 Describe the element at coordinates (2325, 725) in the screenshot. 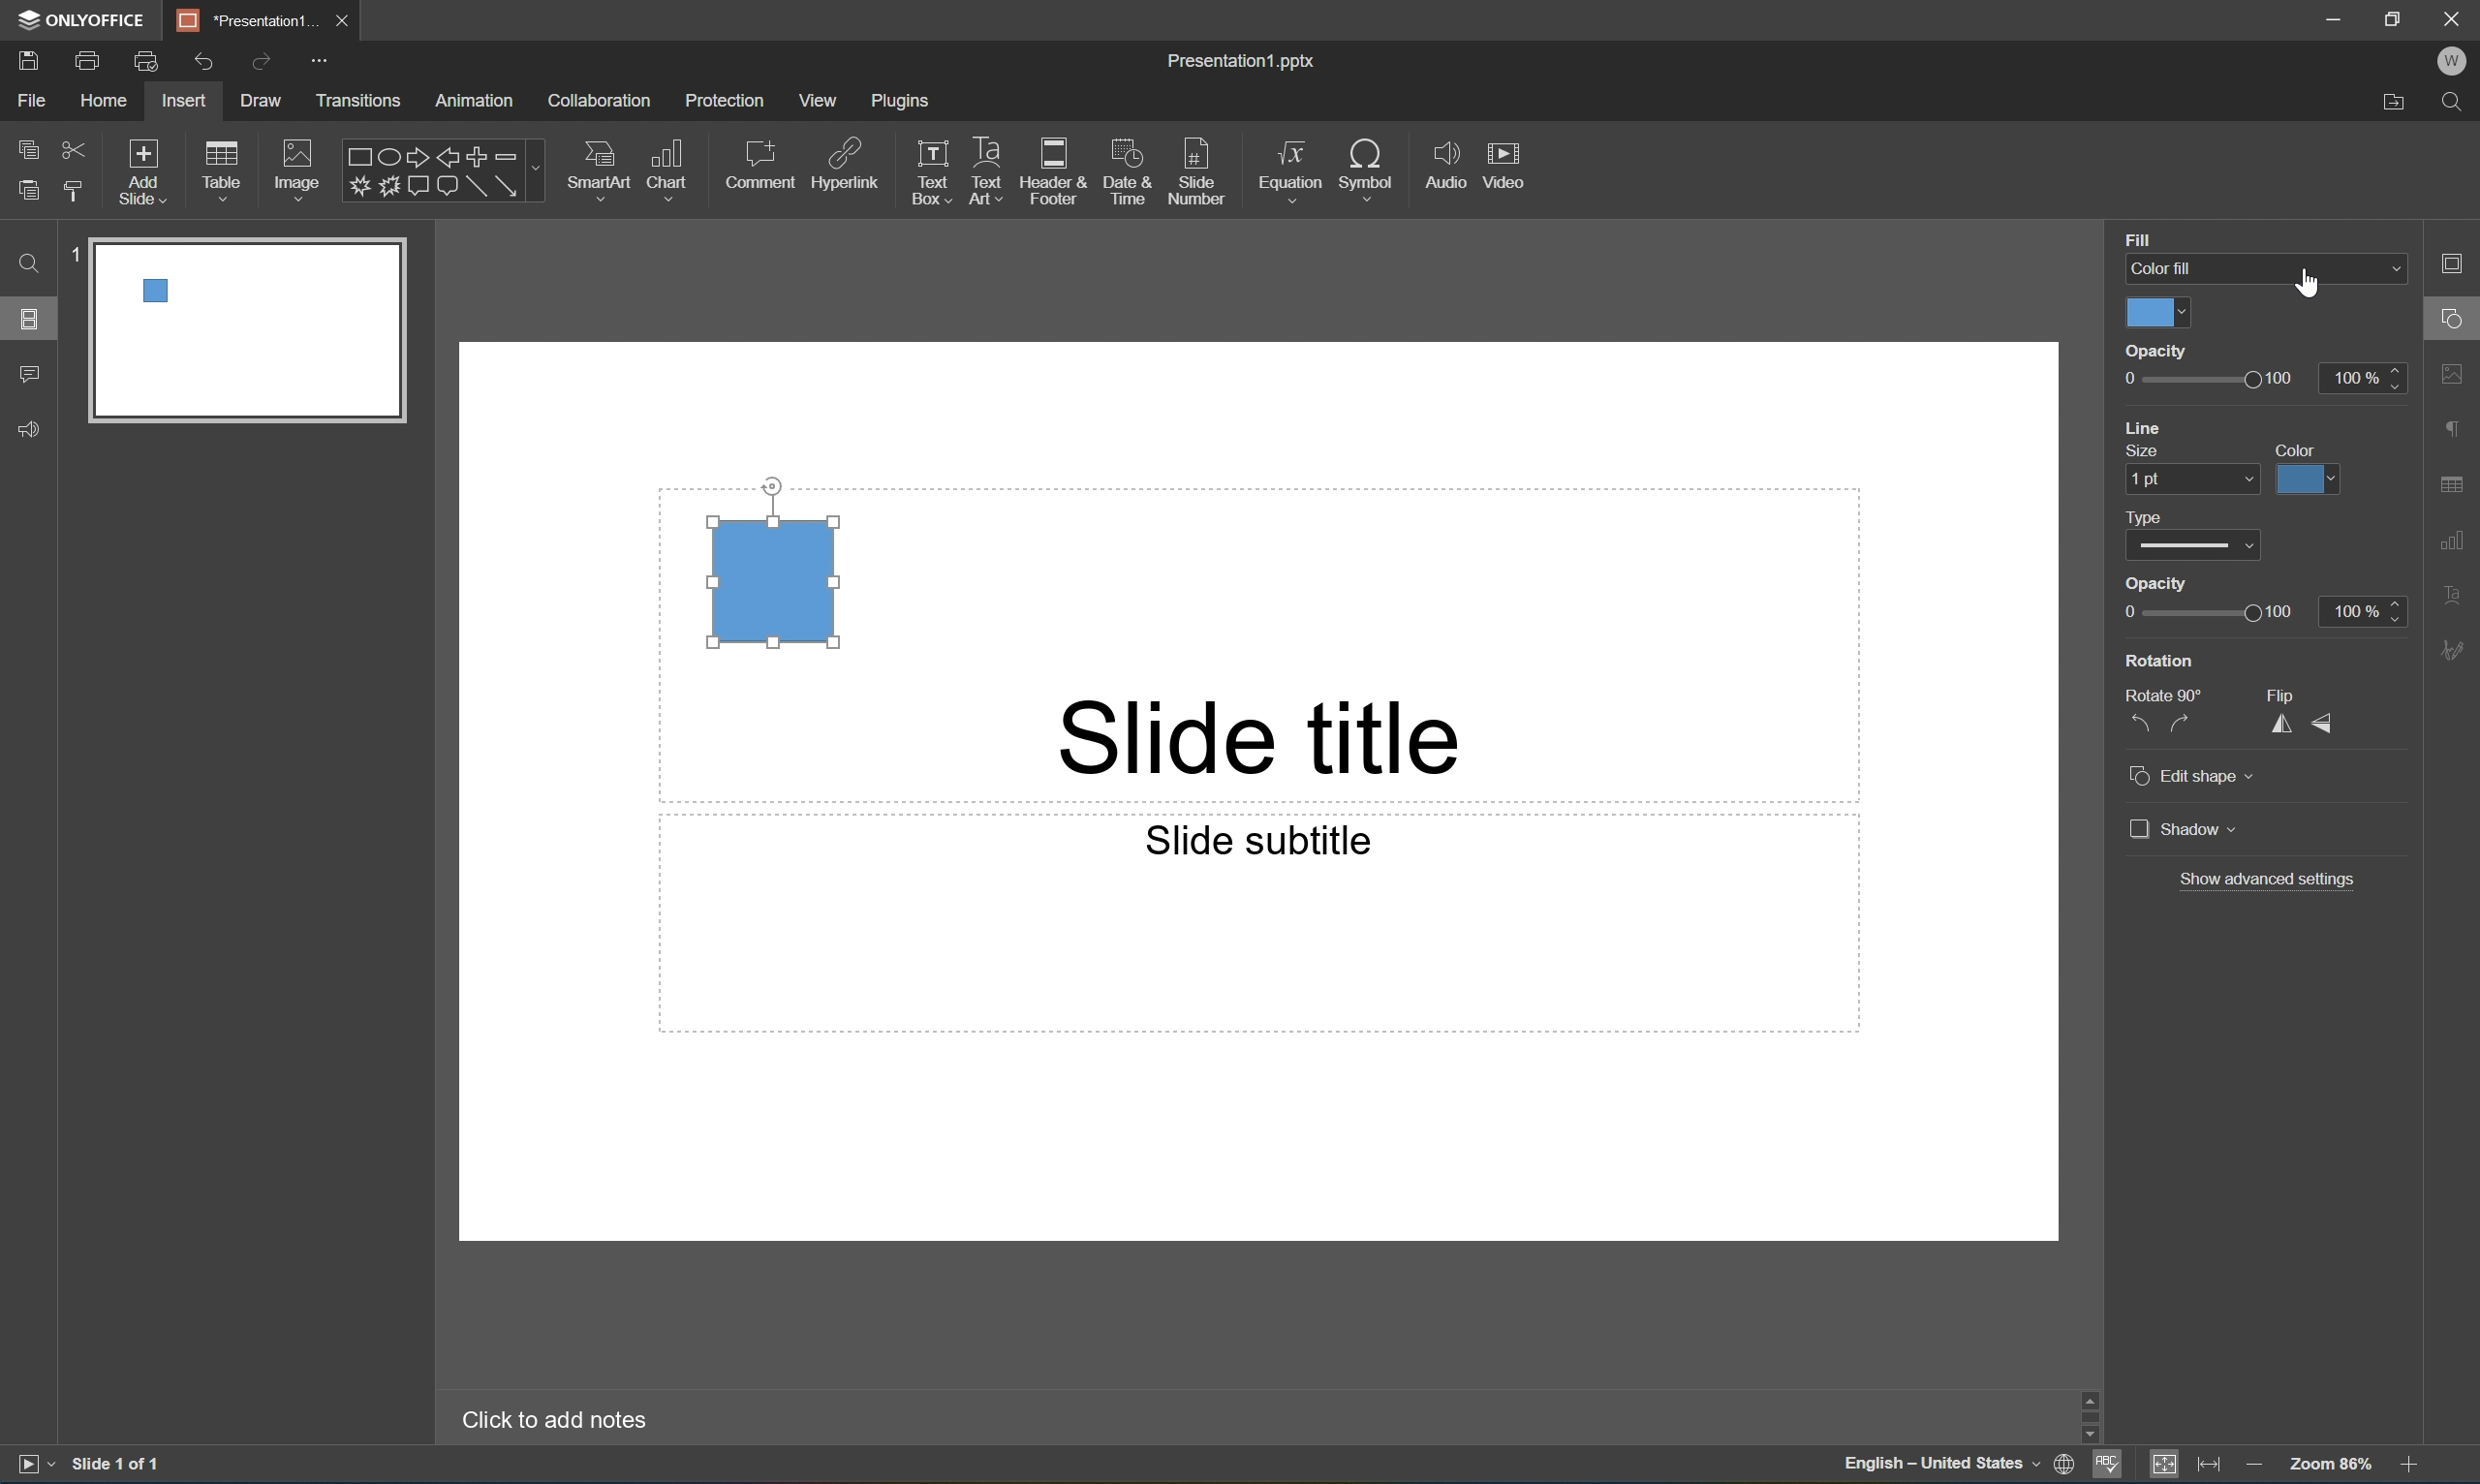

I see `Flip Vertically` at that location.